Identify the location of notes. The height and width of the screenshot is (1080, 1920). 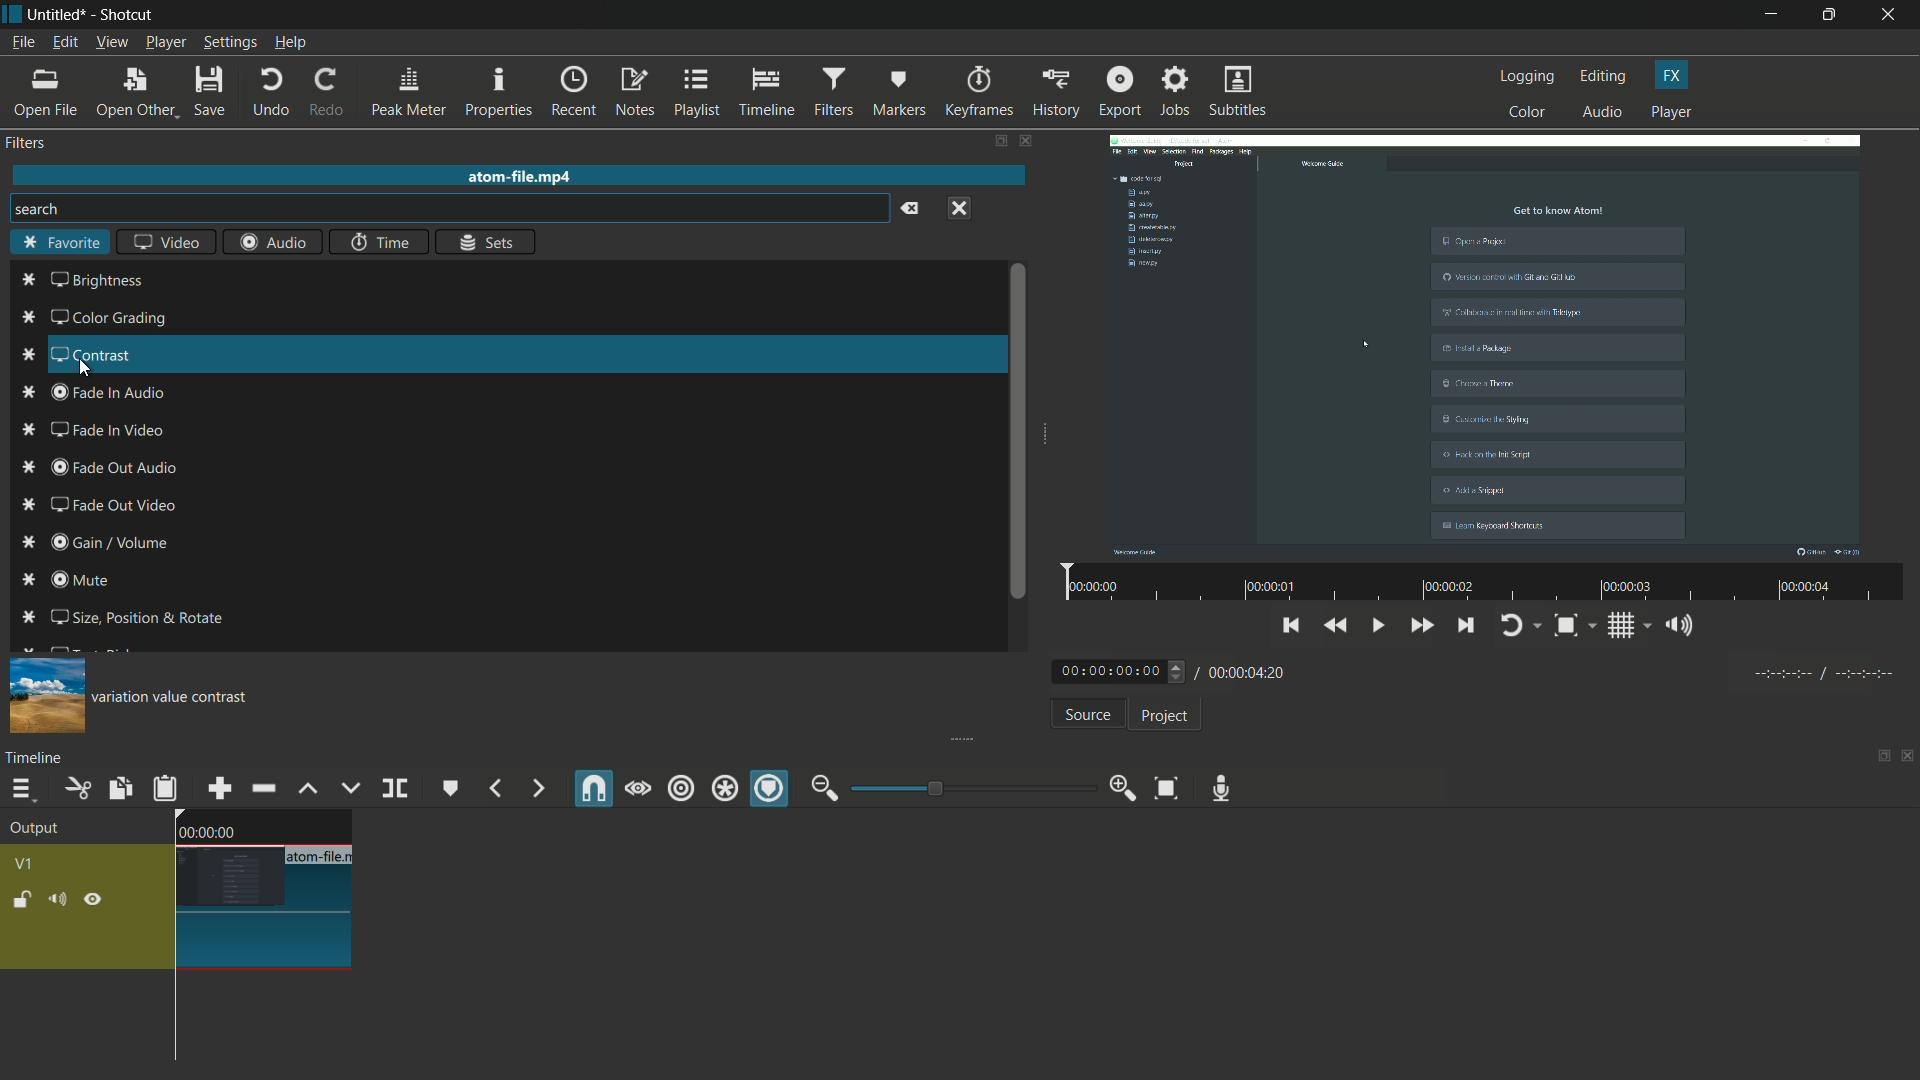
(637, 93).